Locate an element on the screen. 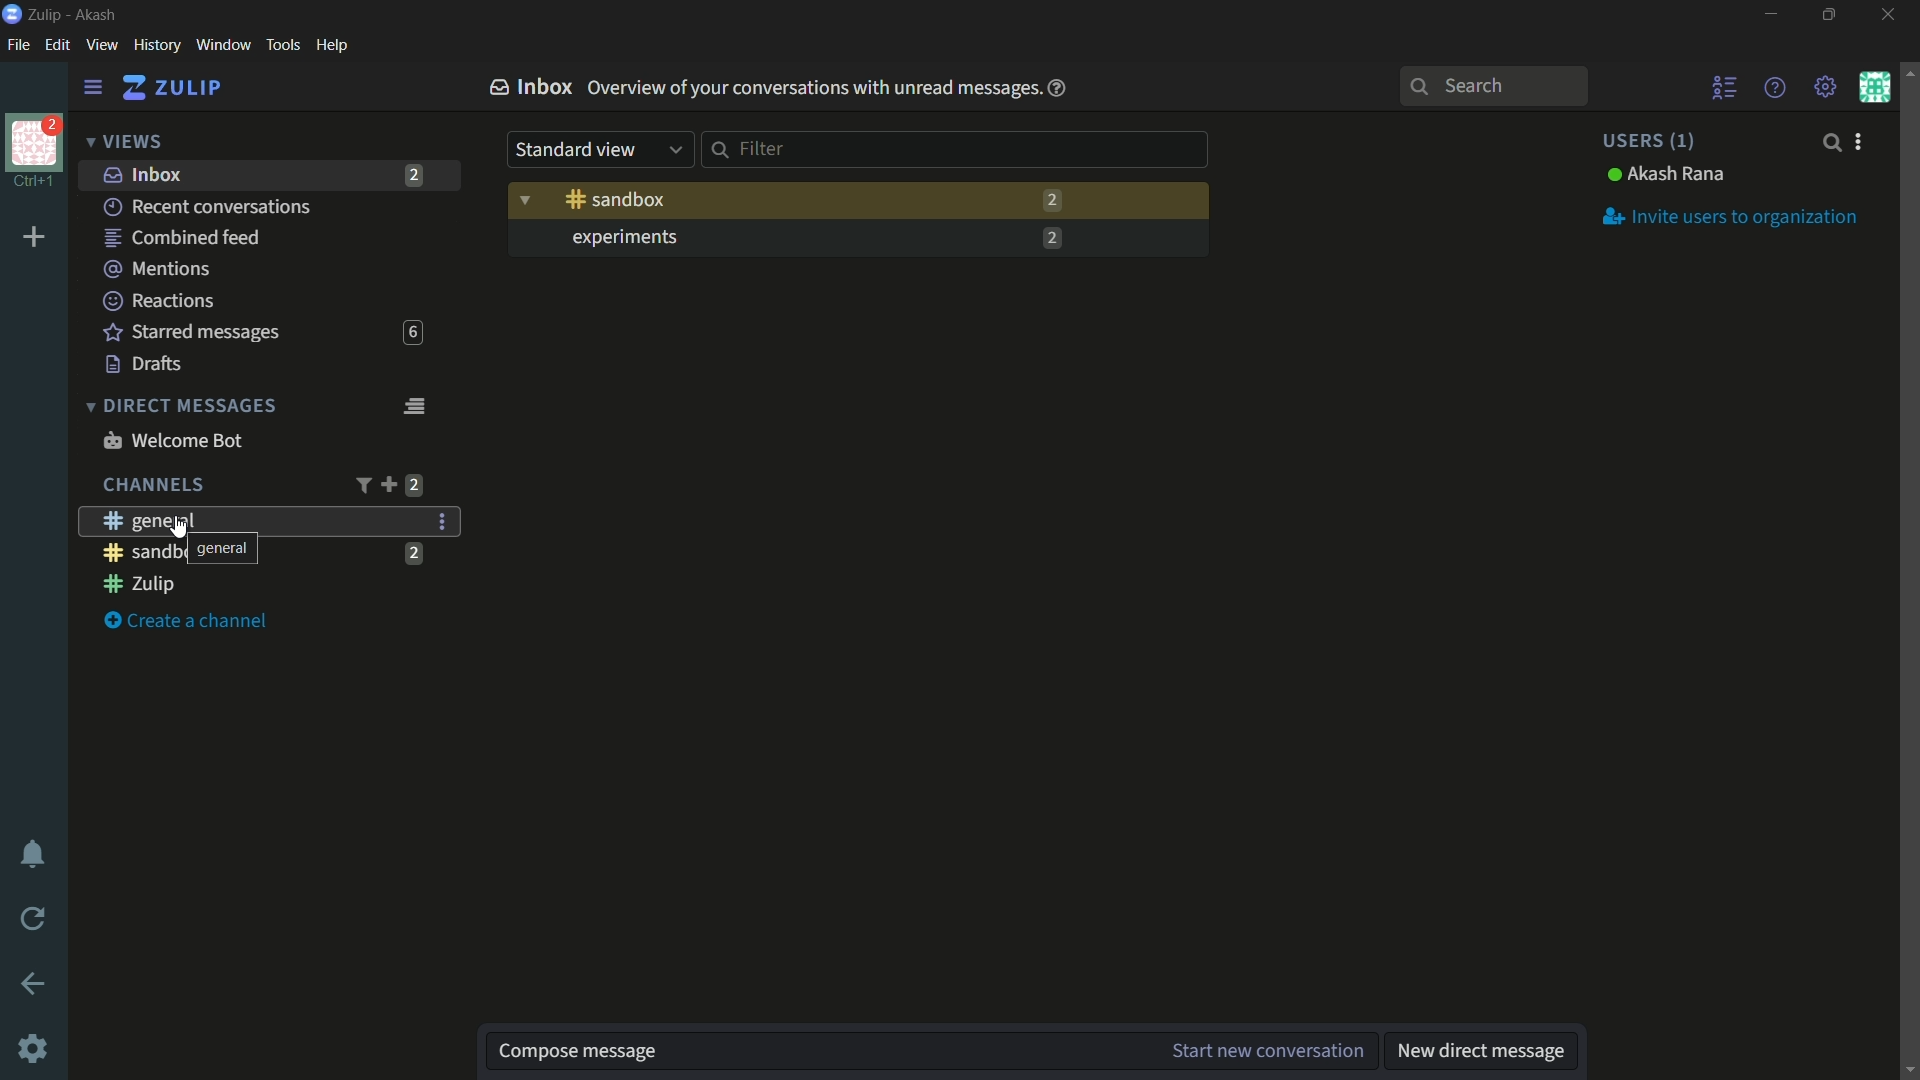 This screenshot has width=1920, height=1080. combined feed is located at coordinates (181, 239).